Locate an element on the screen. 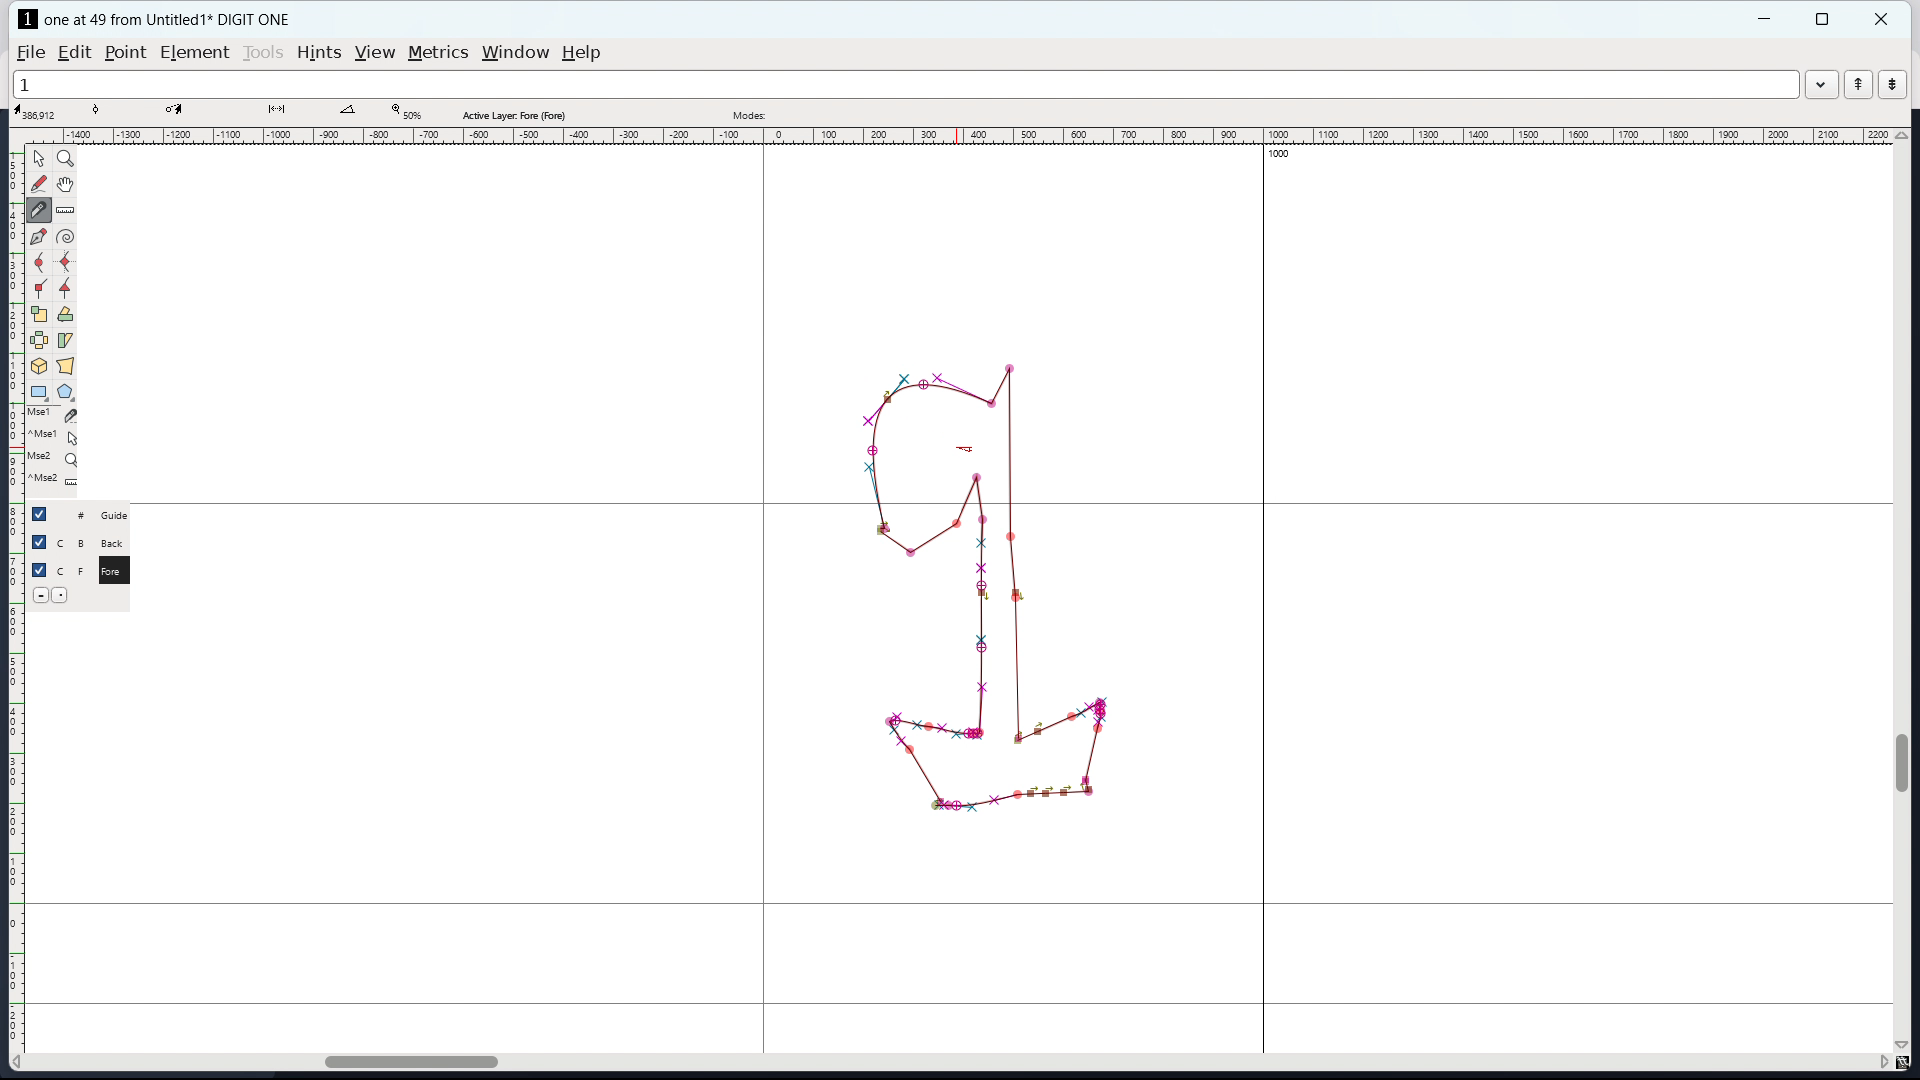  # is located at coordinates (72, 515).